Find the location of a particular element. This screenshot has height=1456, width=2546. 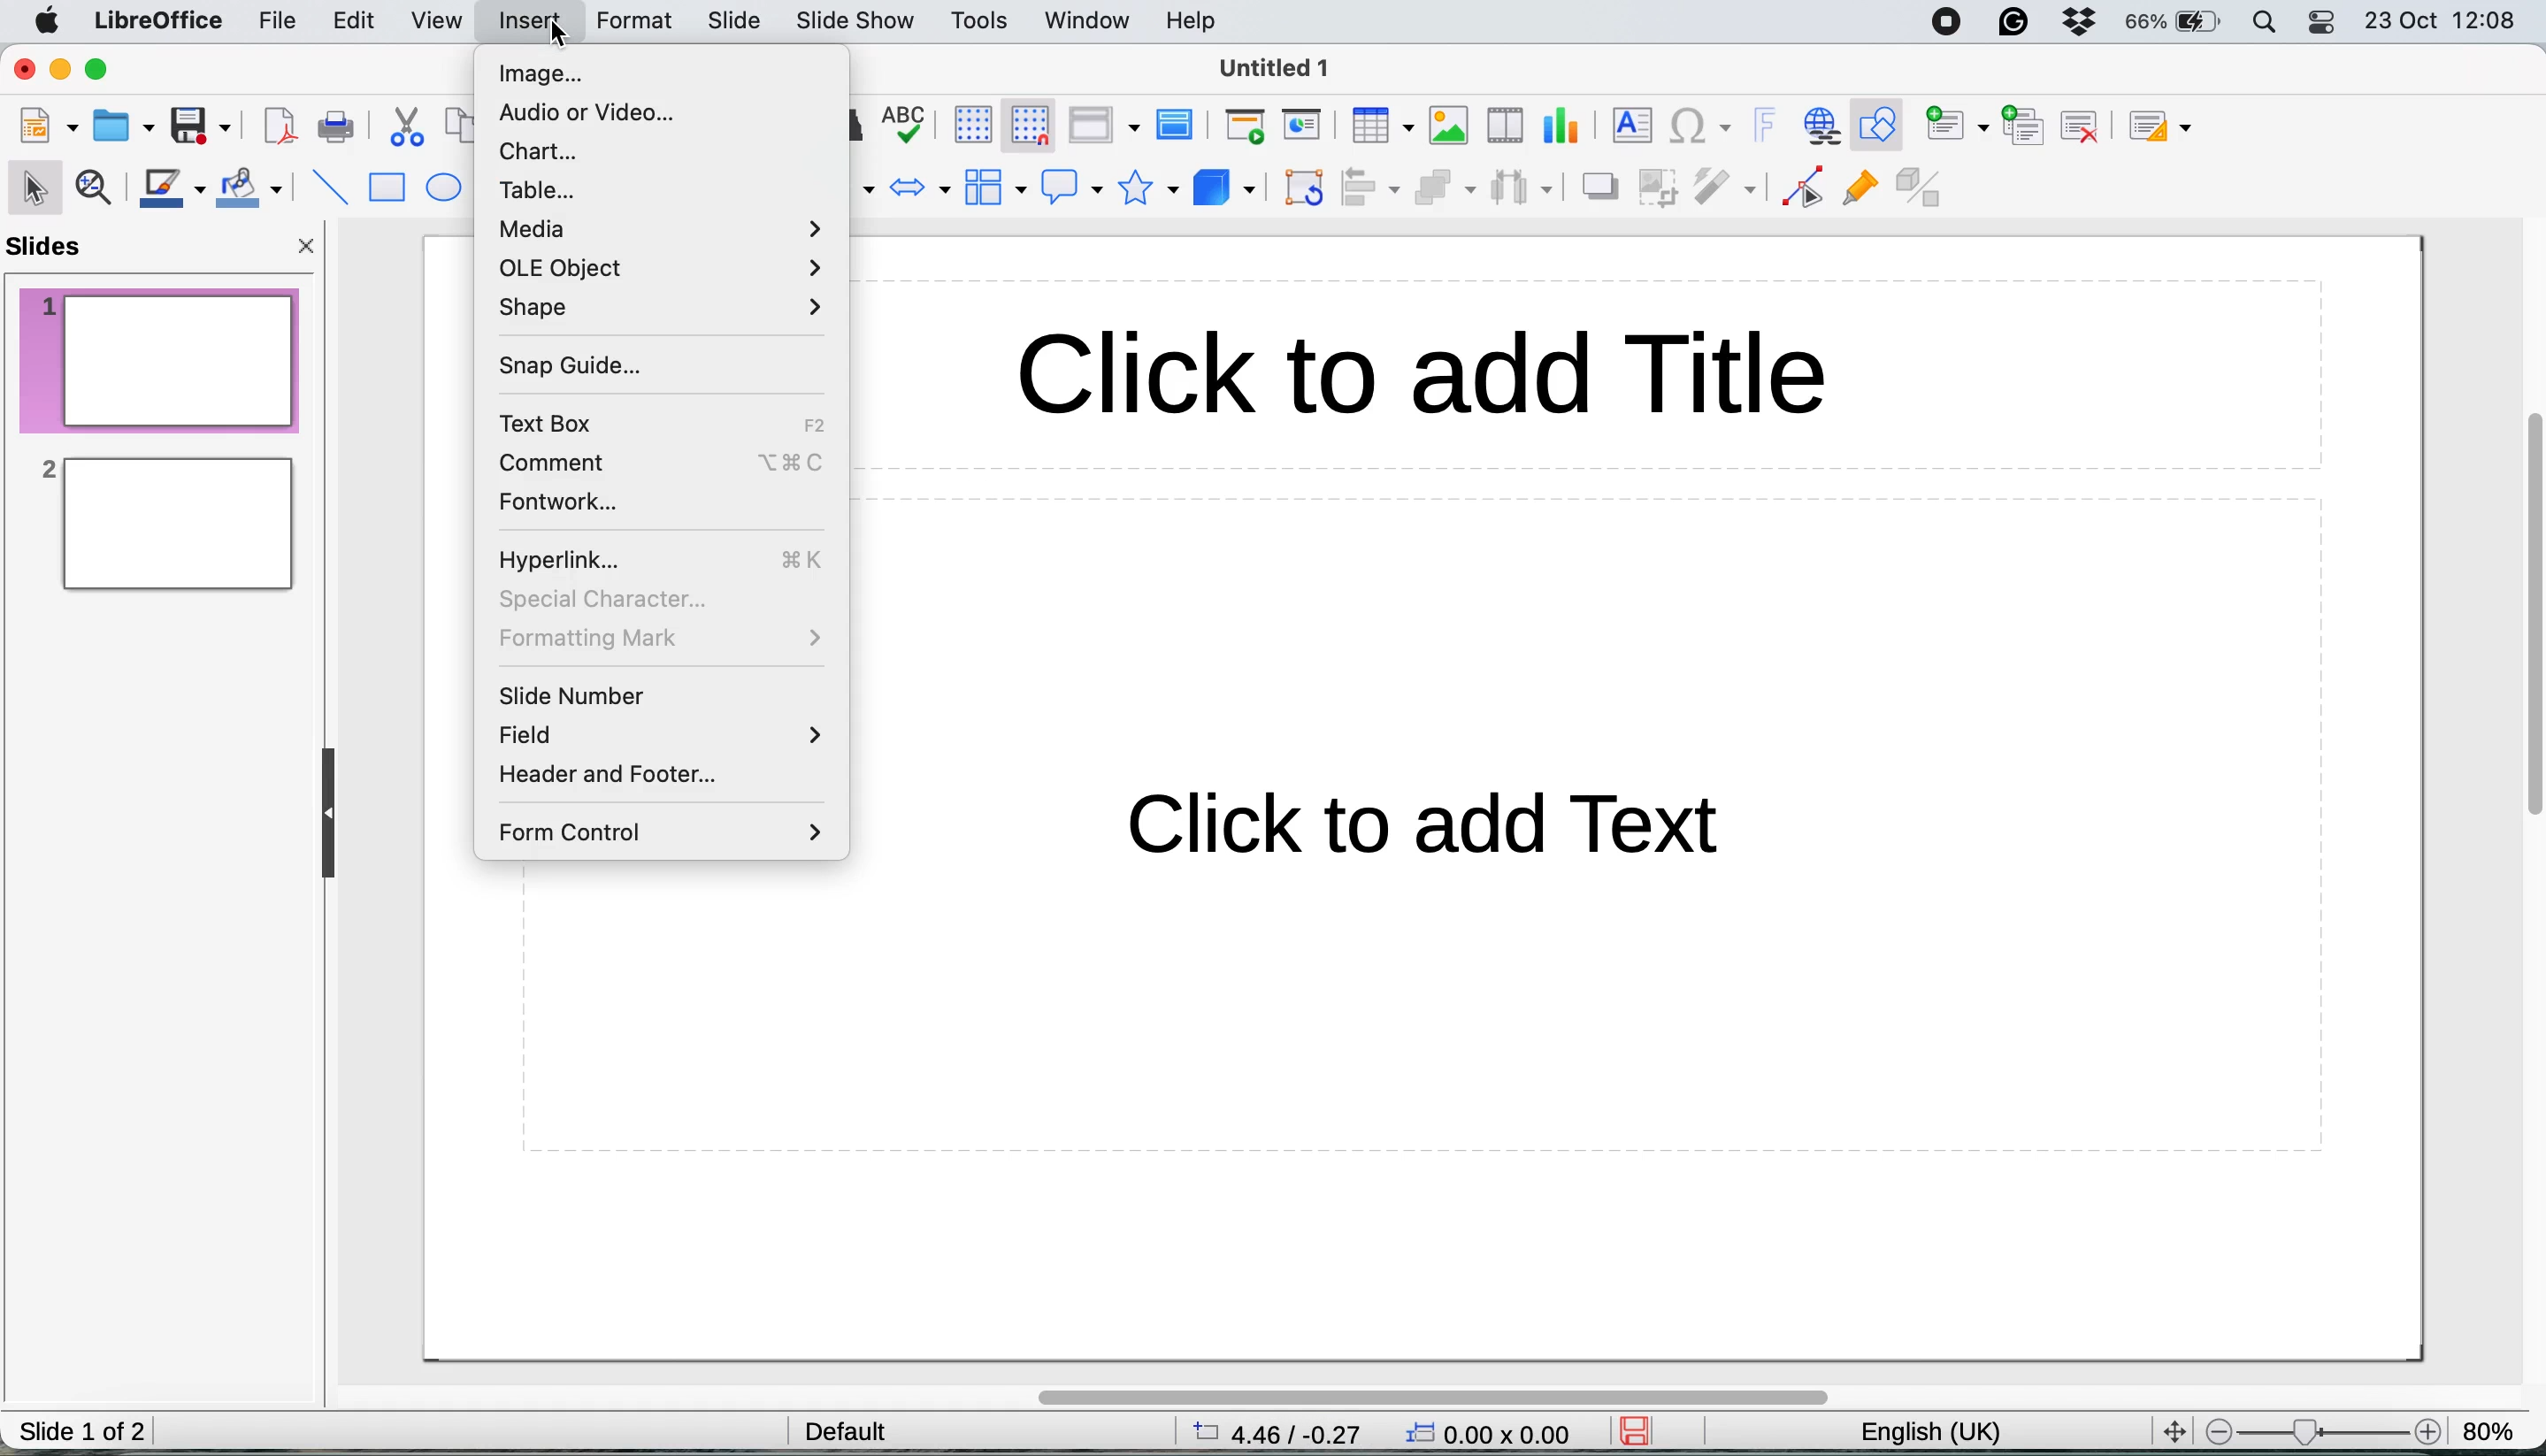

dropbox is located at coordinates (2080, 25).